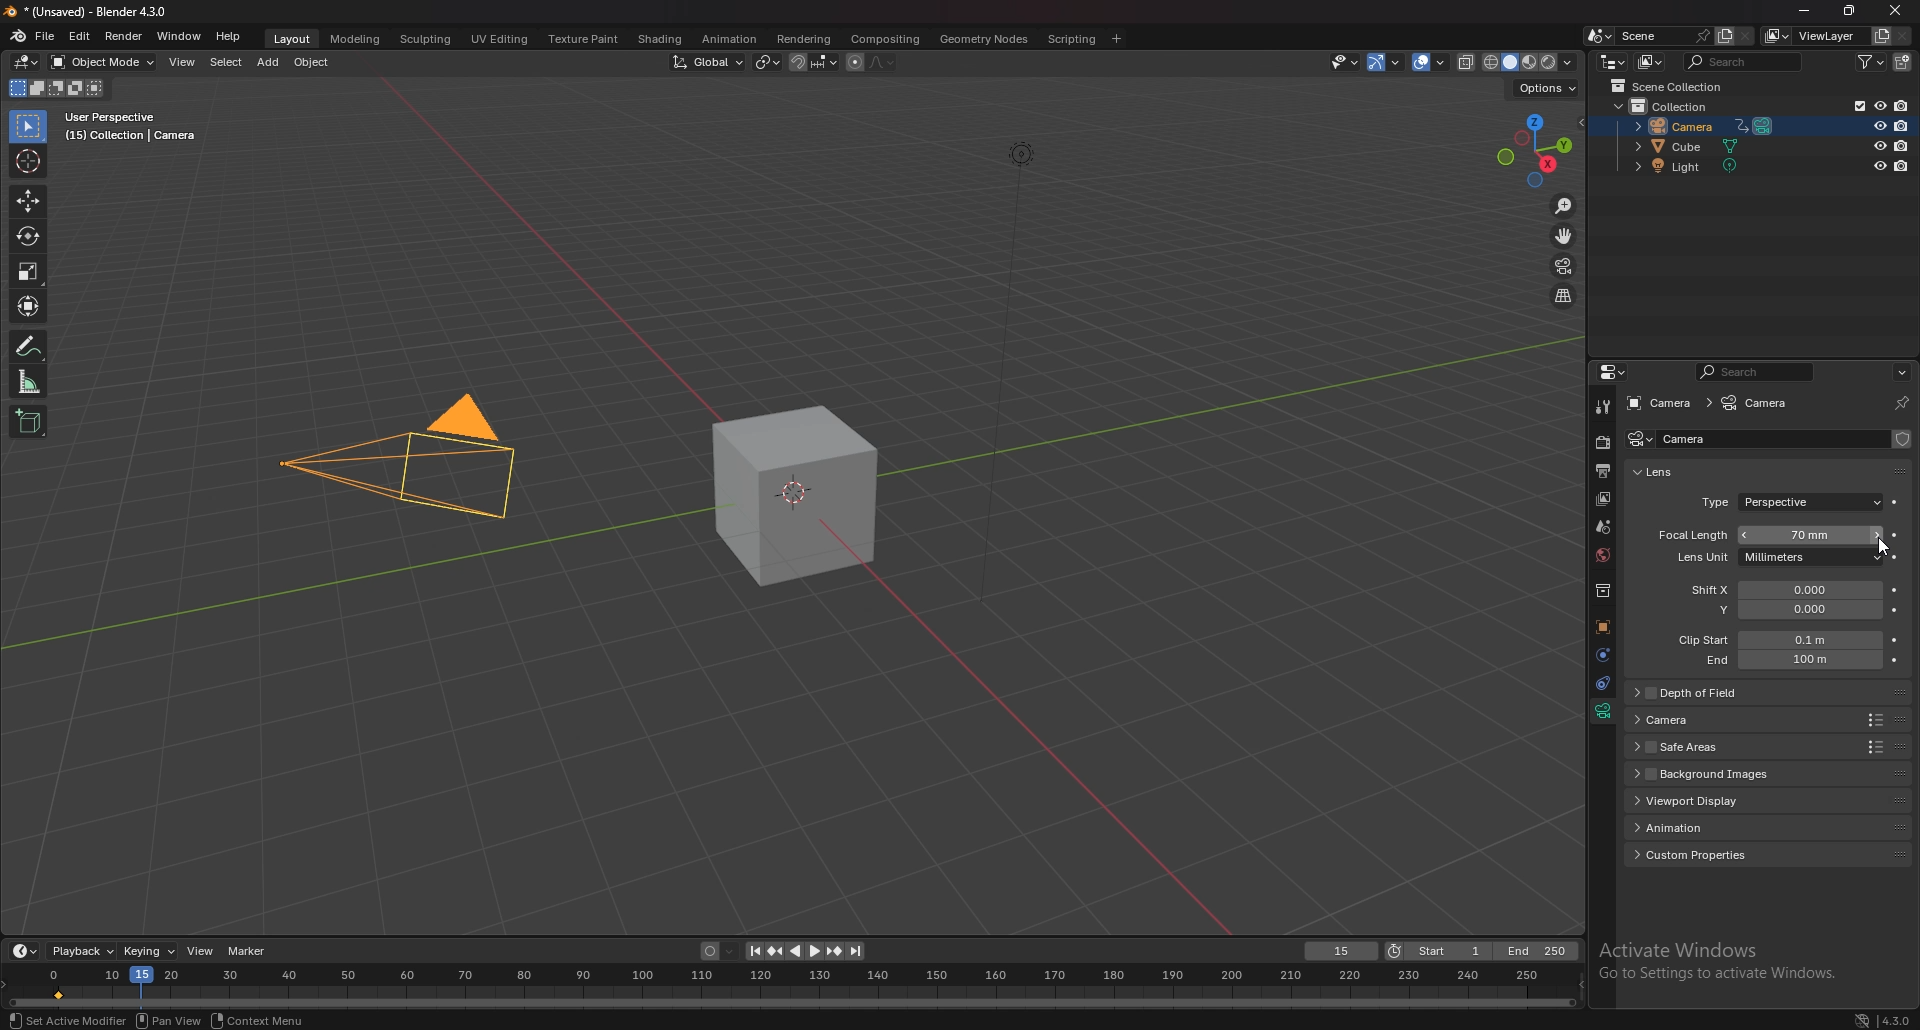 This screenshot has height=1030, width=1920. What do you see at coordinates (1699, 125) in the screenshot?
I see `camera` at bounding box center [1699, 125].